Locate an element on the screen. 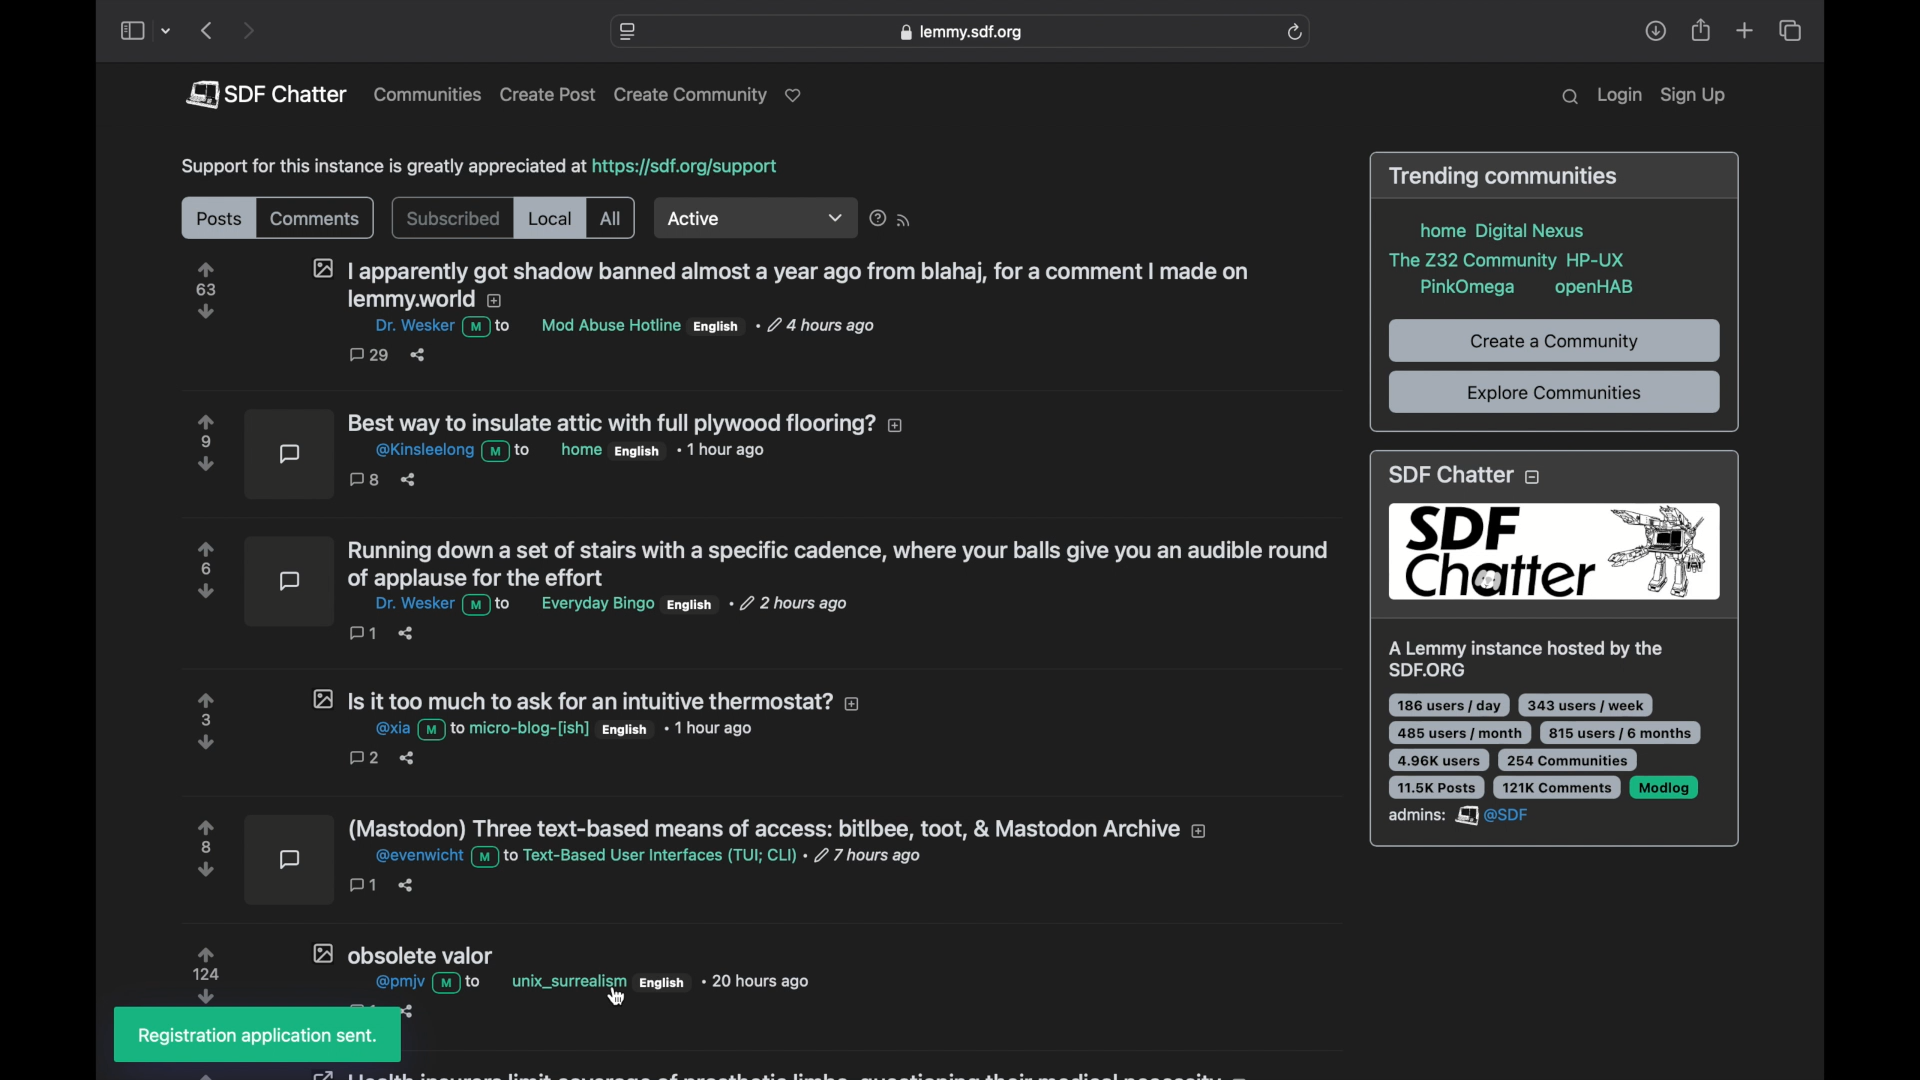  new tab is located at coordinates (1746, 30).